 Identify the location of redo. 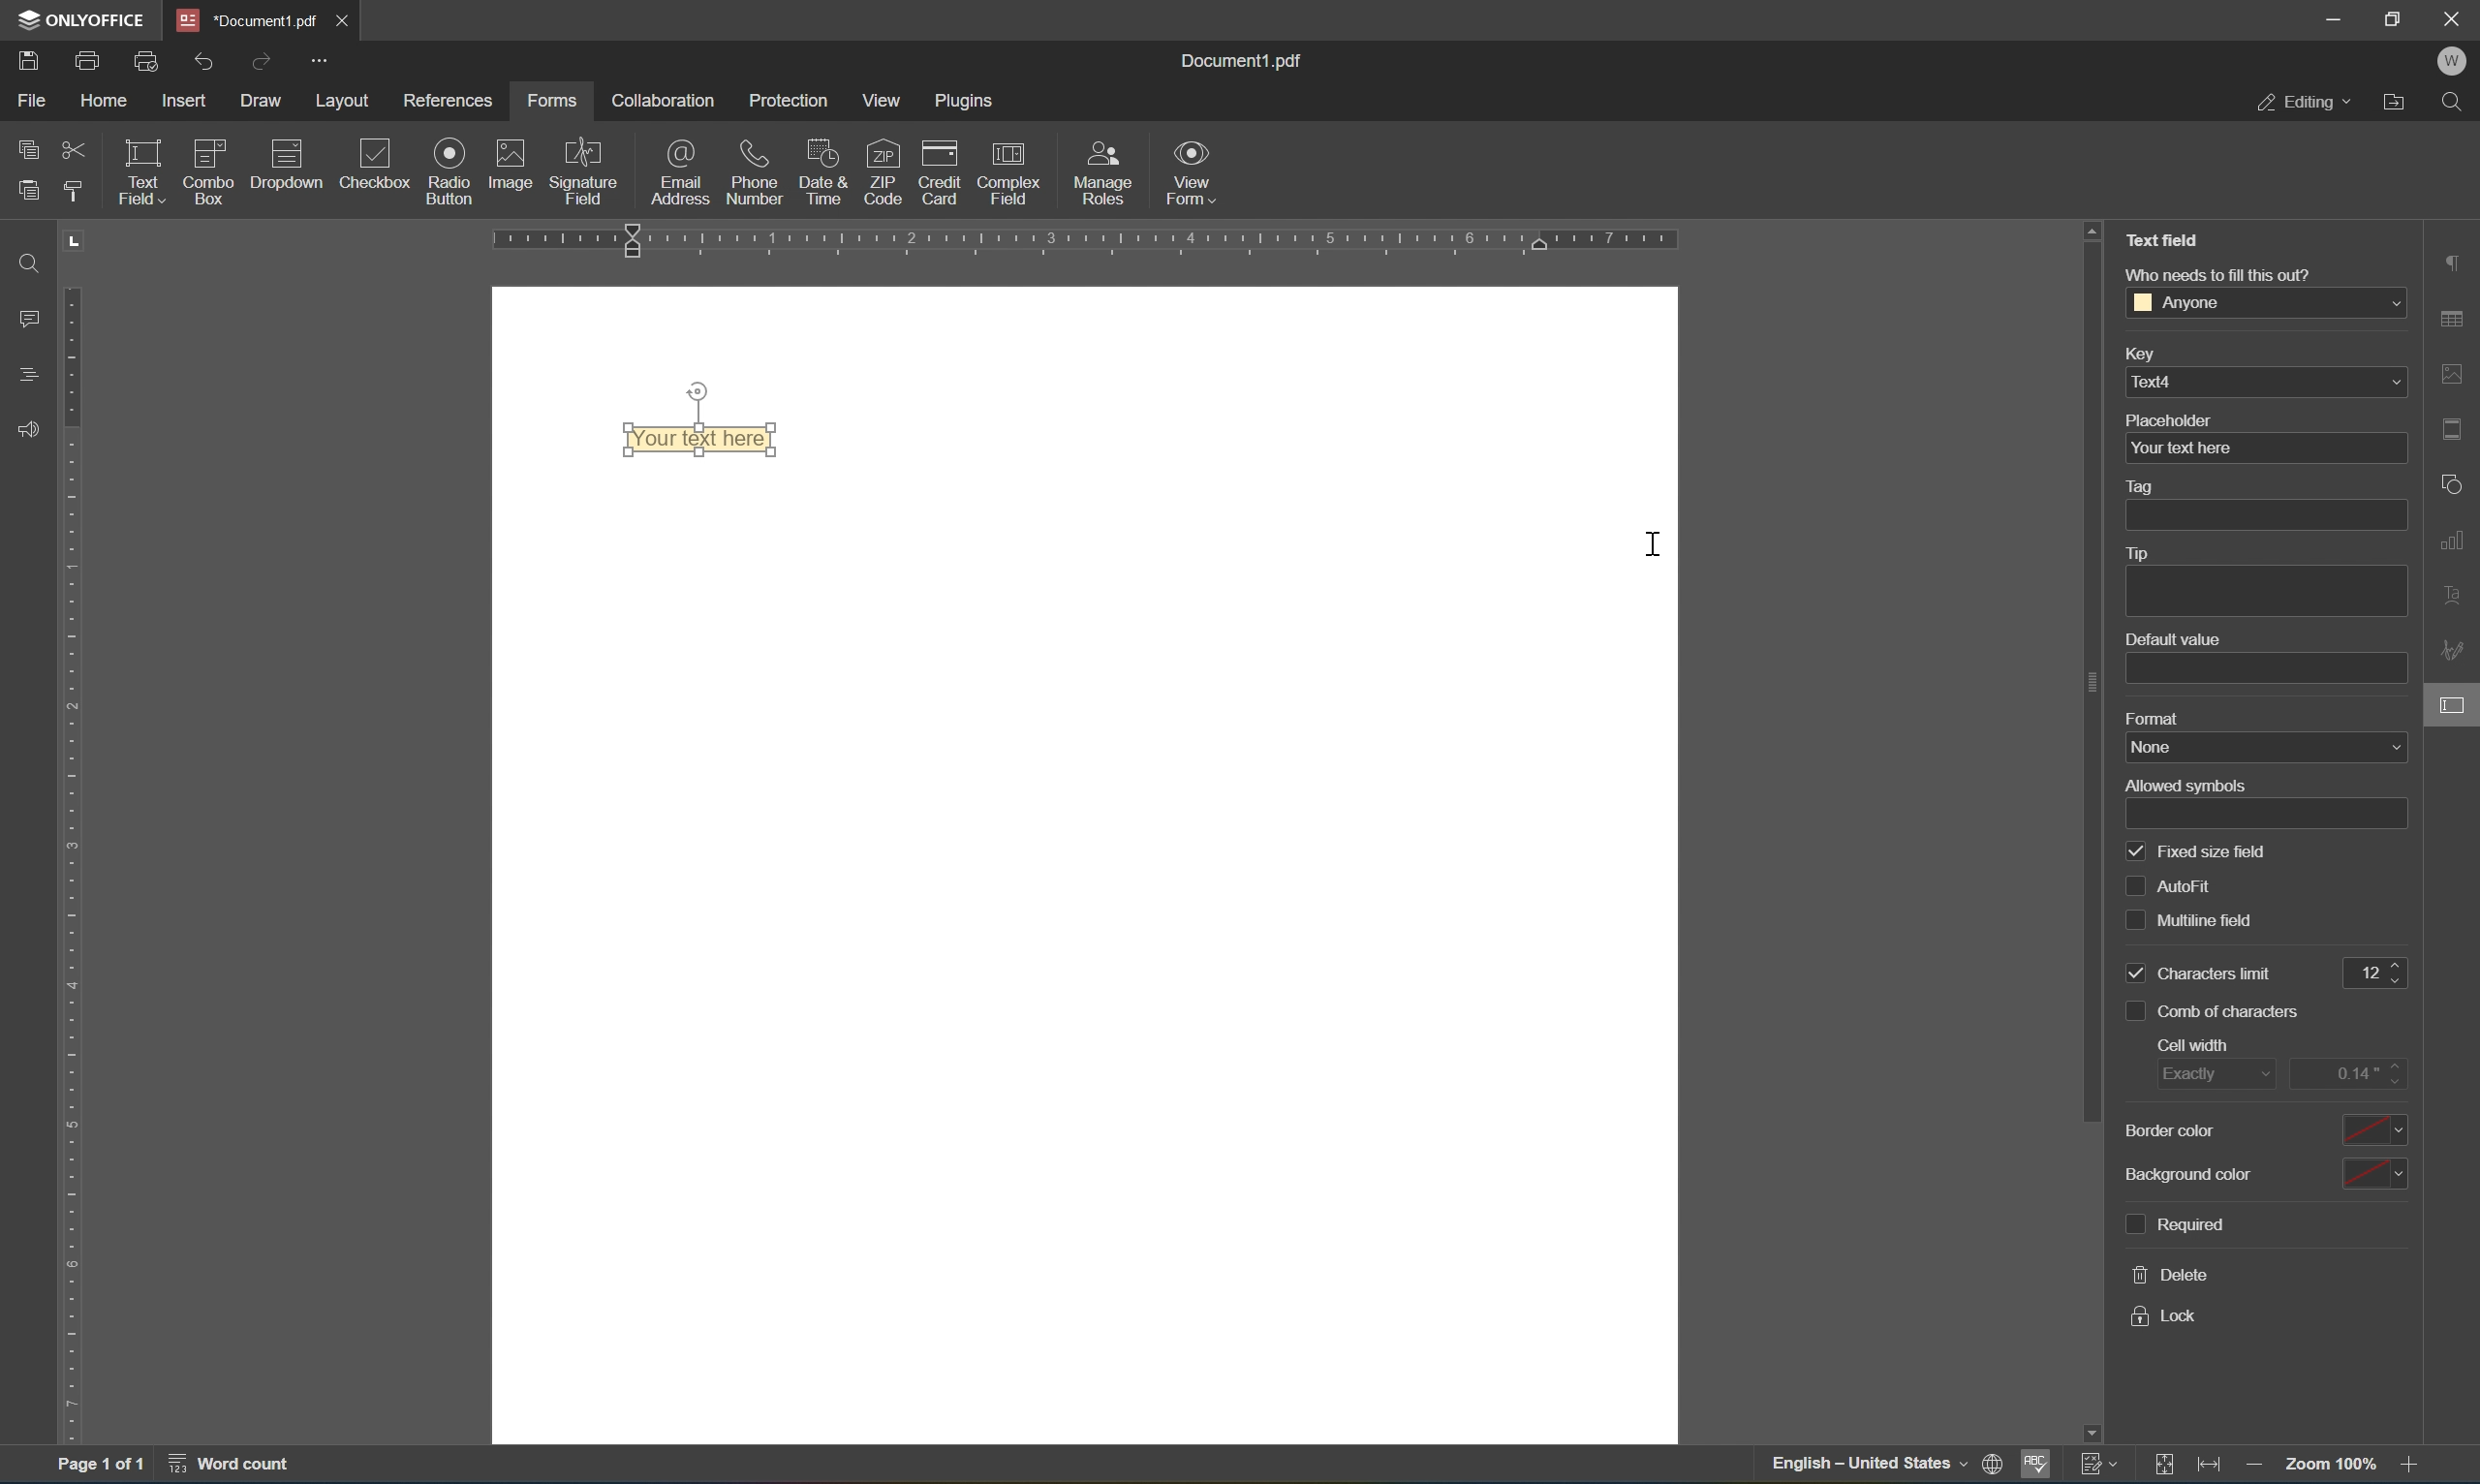
(258, 63).